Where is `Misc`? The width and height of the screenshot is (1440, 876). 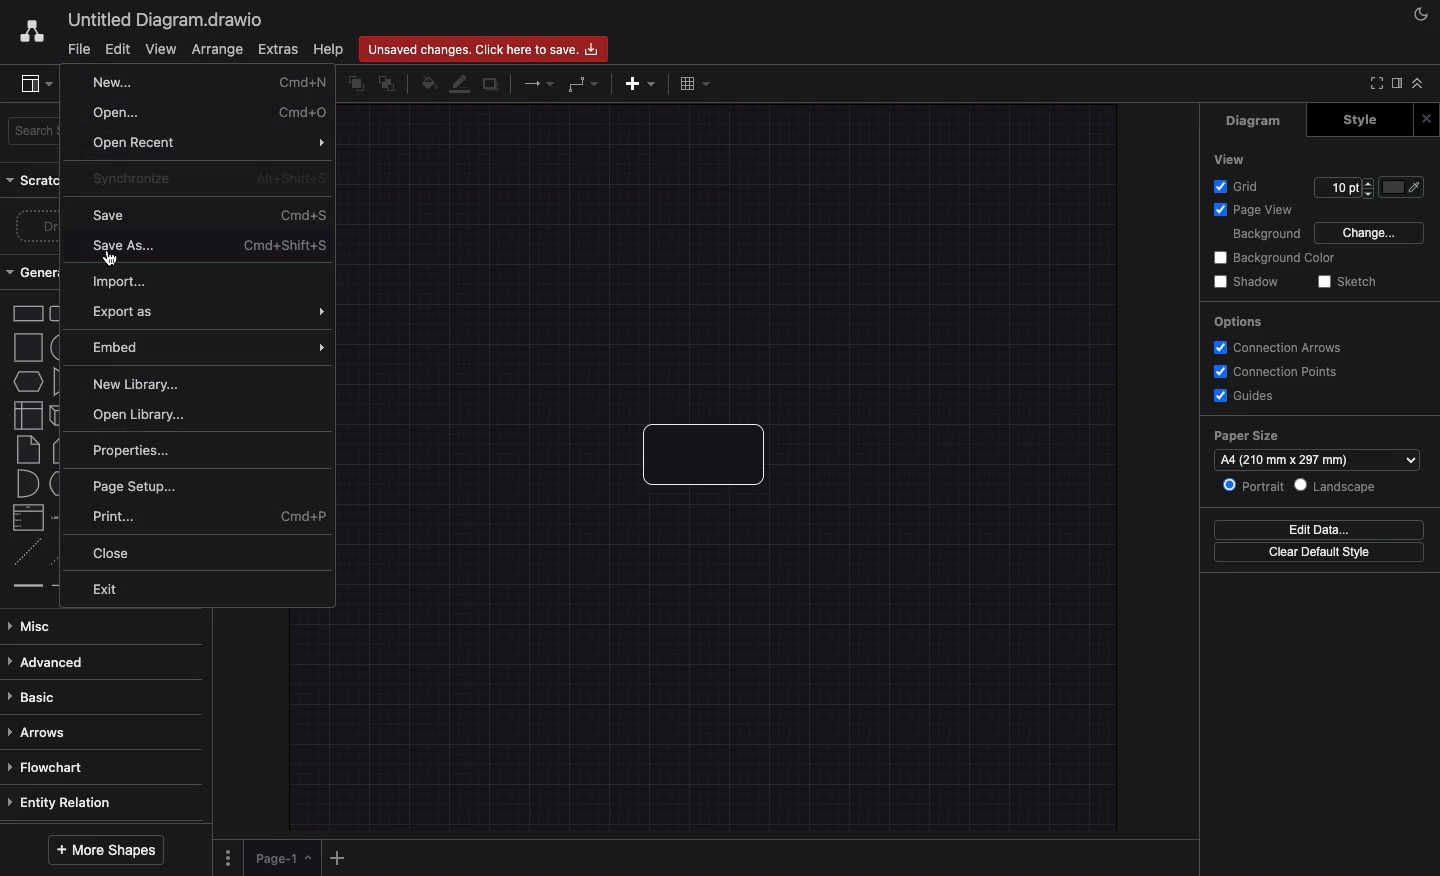
Misc is located at coordinates (41, 626).